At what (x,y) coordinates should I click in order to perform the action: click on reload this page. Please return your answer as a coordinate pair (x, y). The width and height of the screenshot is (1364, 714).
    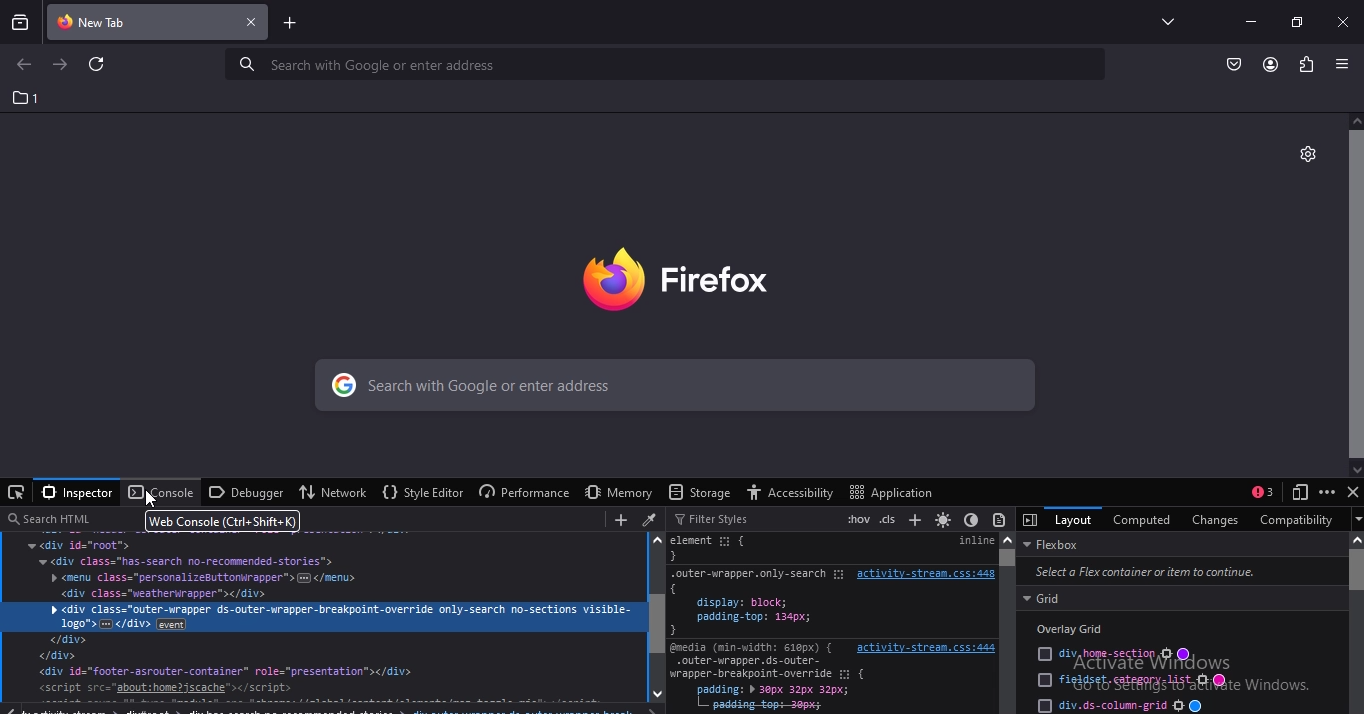
    Looking at the image, I should click on (101, 66).